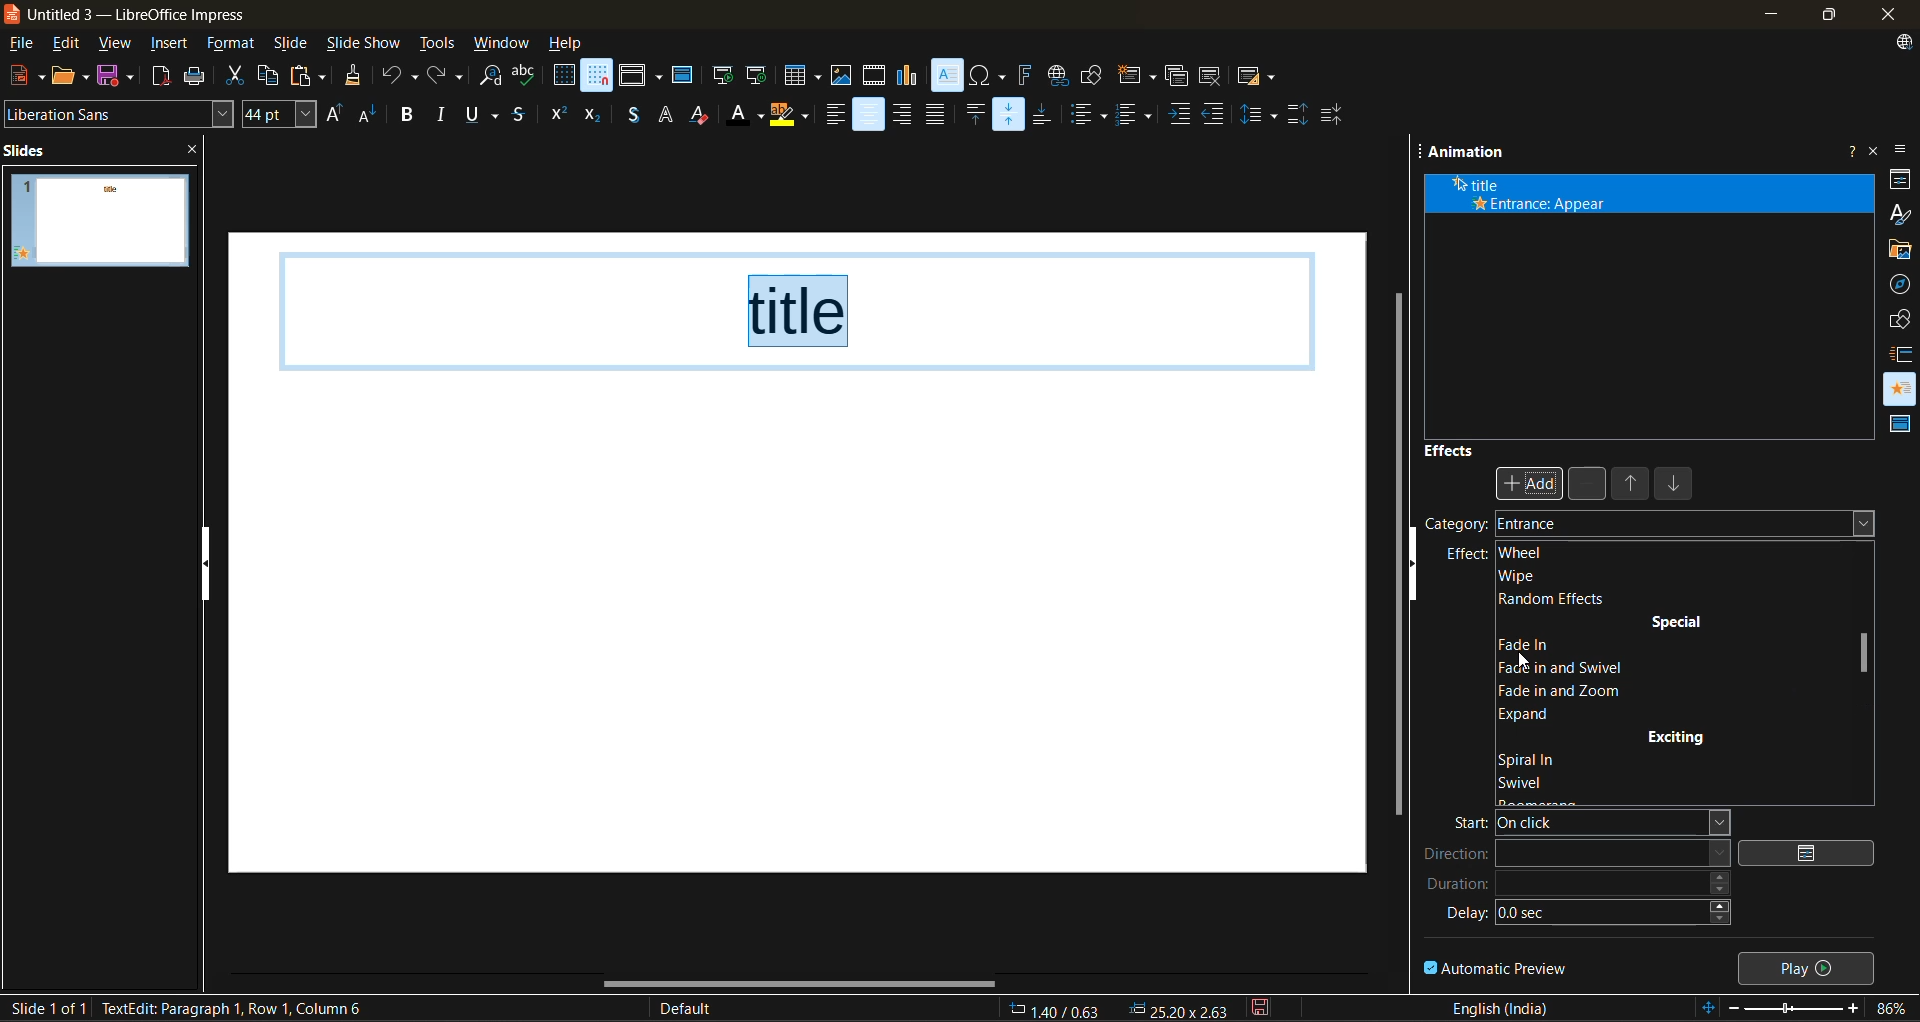 The image size is (1920, 1022). I want to click on edit, so click(70, 43).